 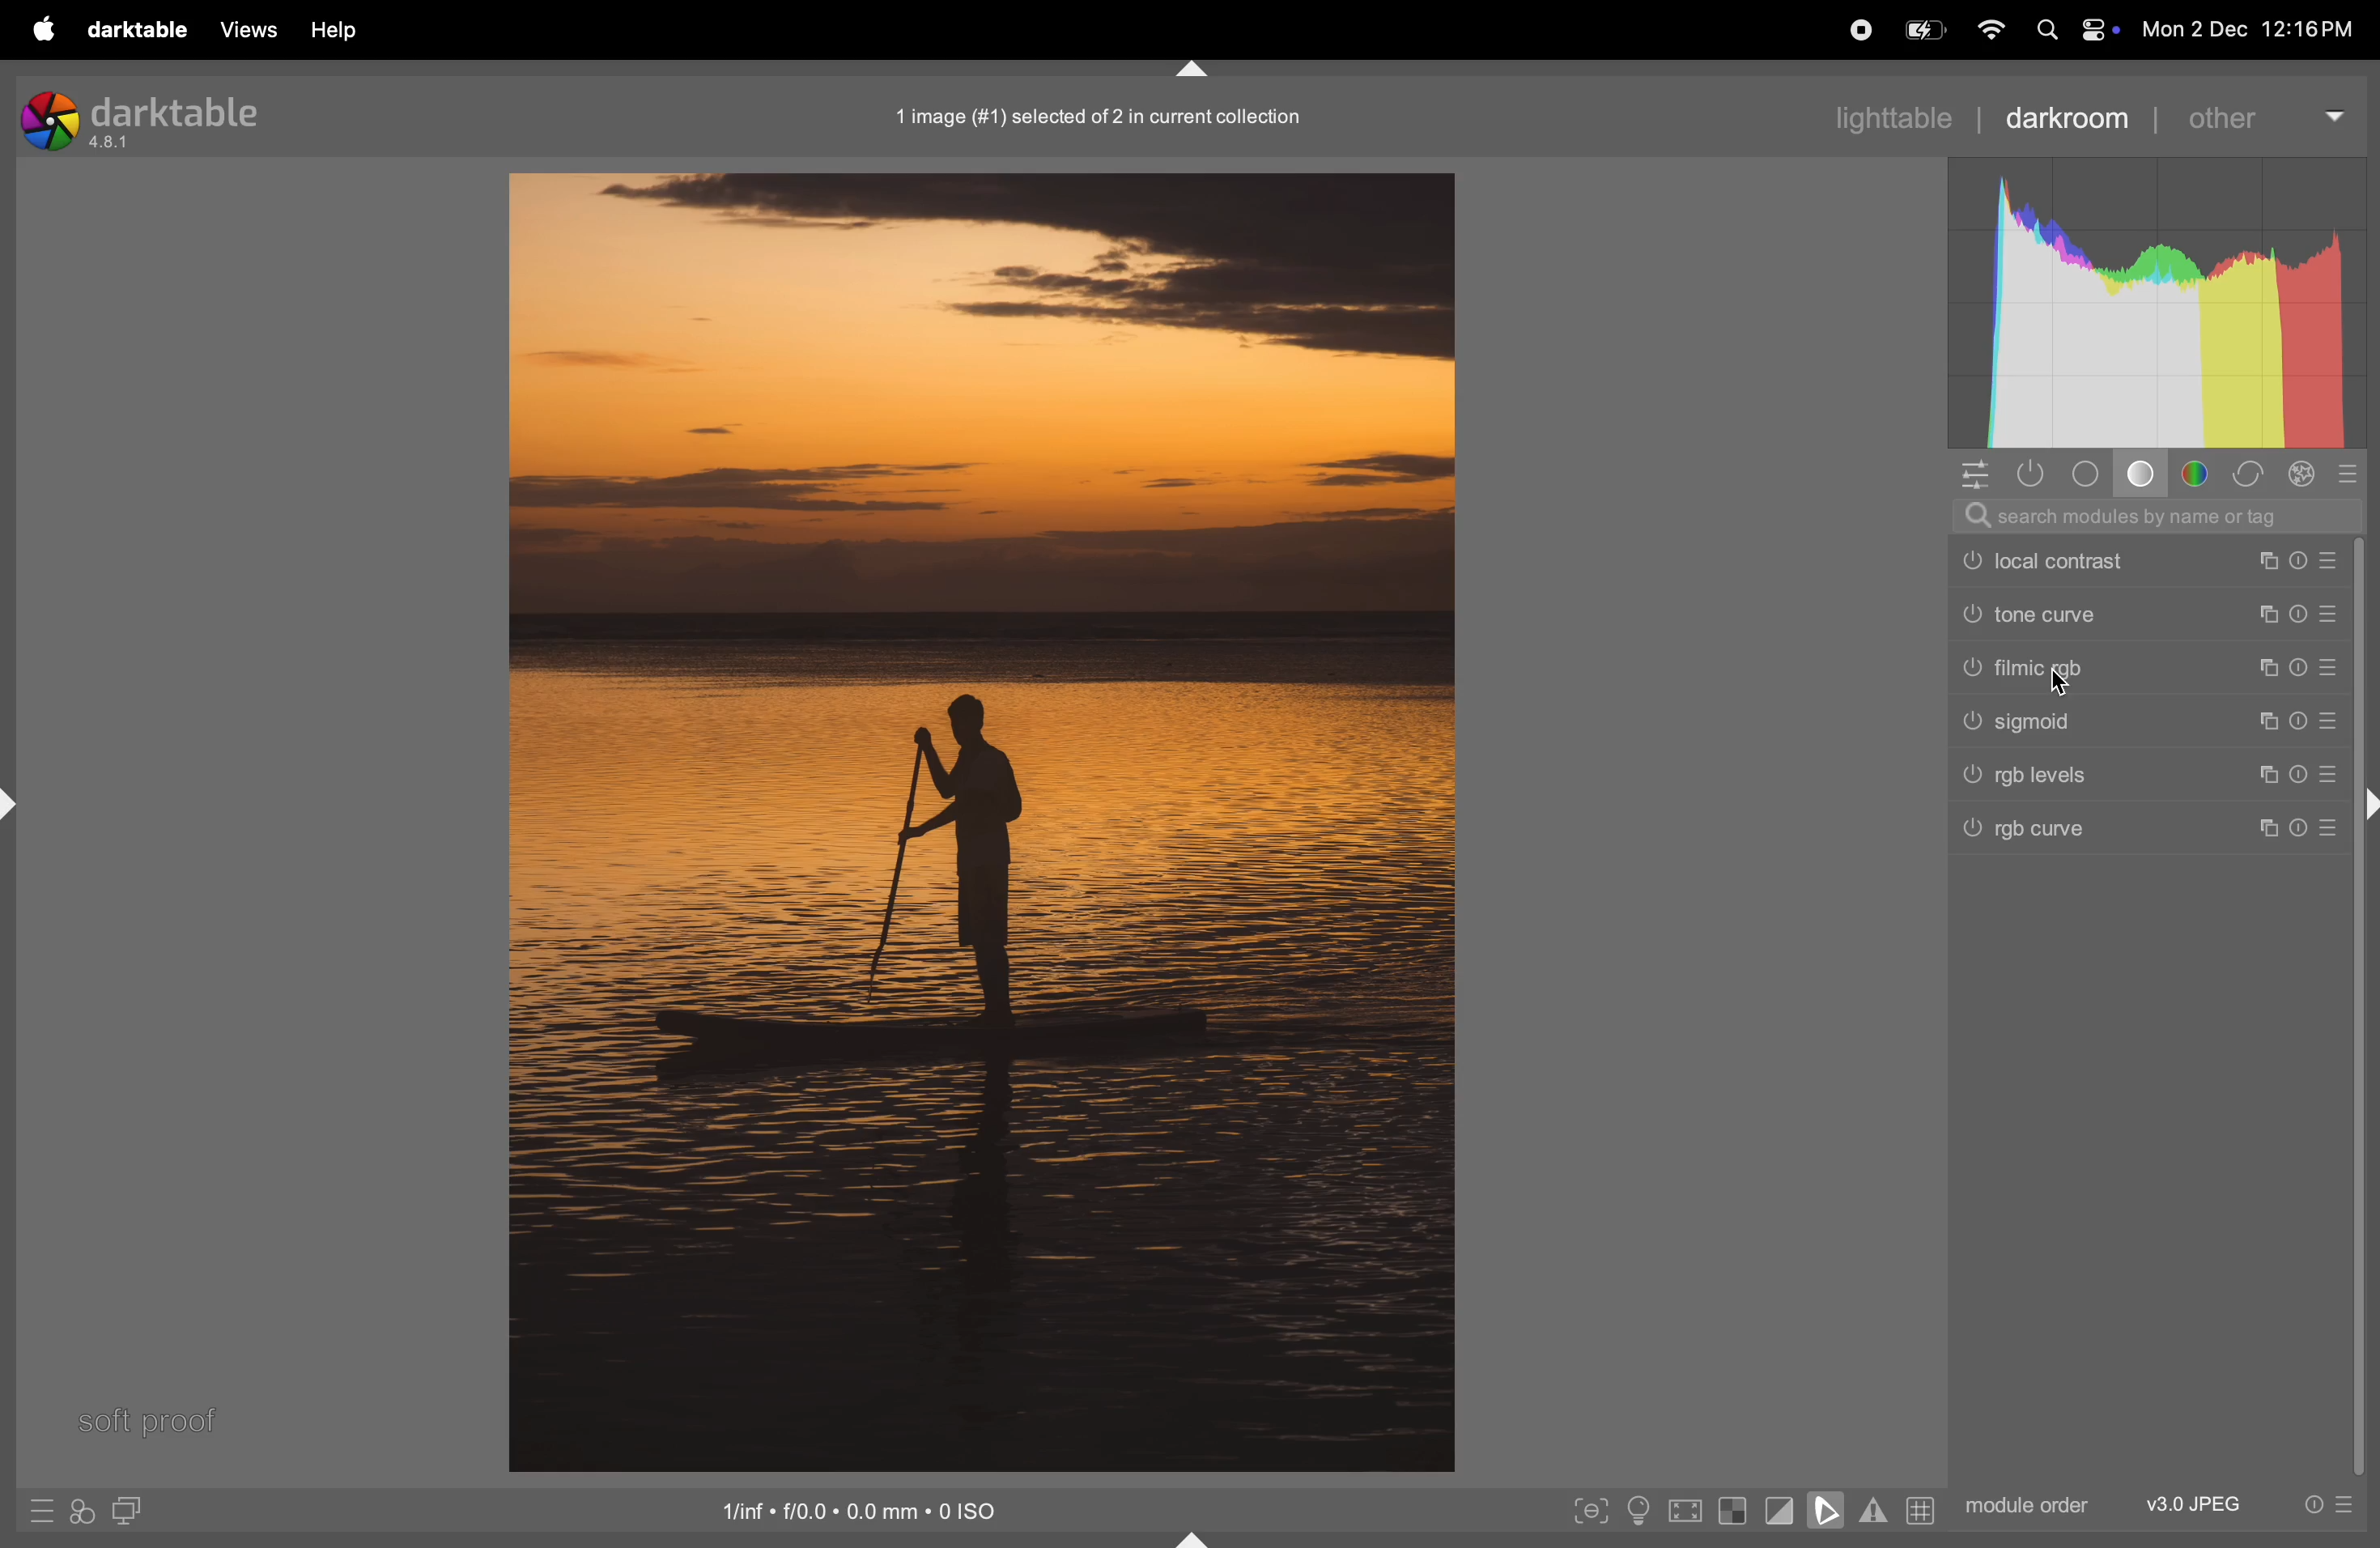 What do you see at coordinates (2351, 473) in the screenshot?
I see `presets` at bounding box center [2351, 473].